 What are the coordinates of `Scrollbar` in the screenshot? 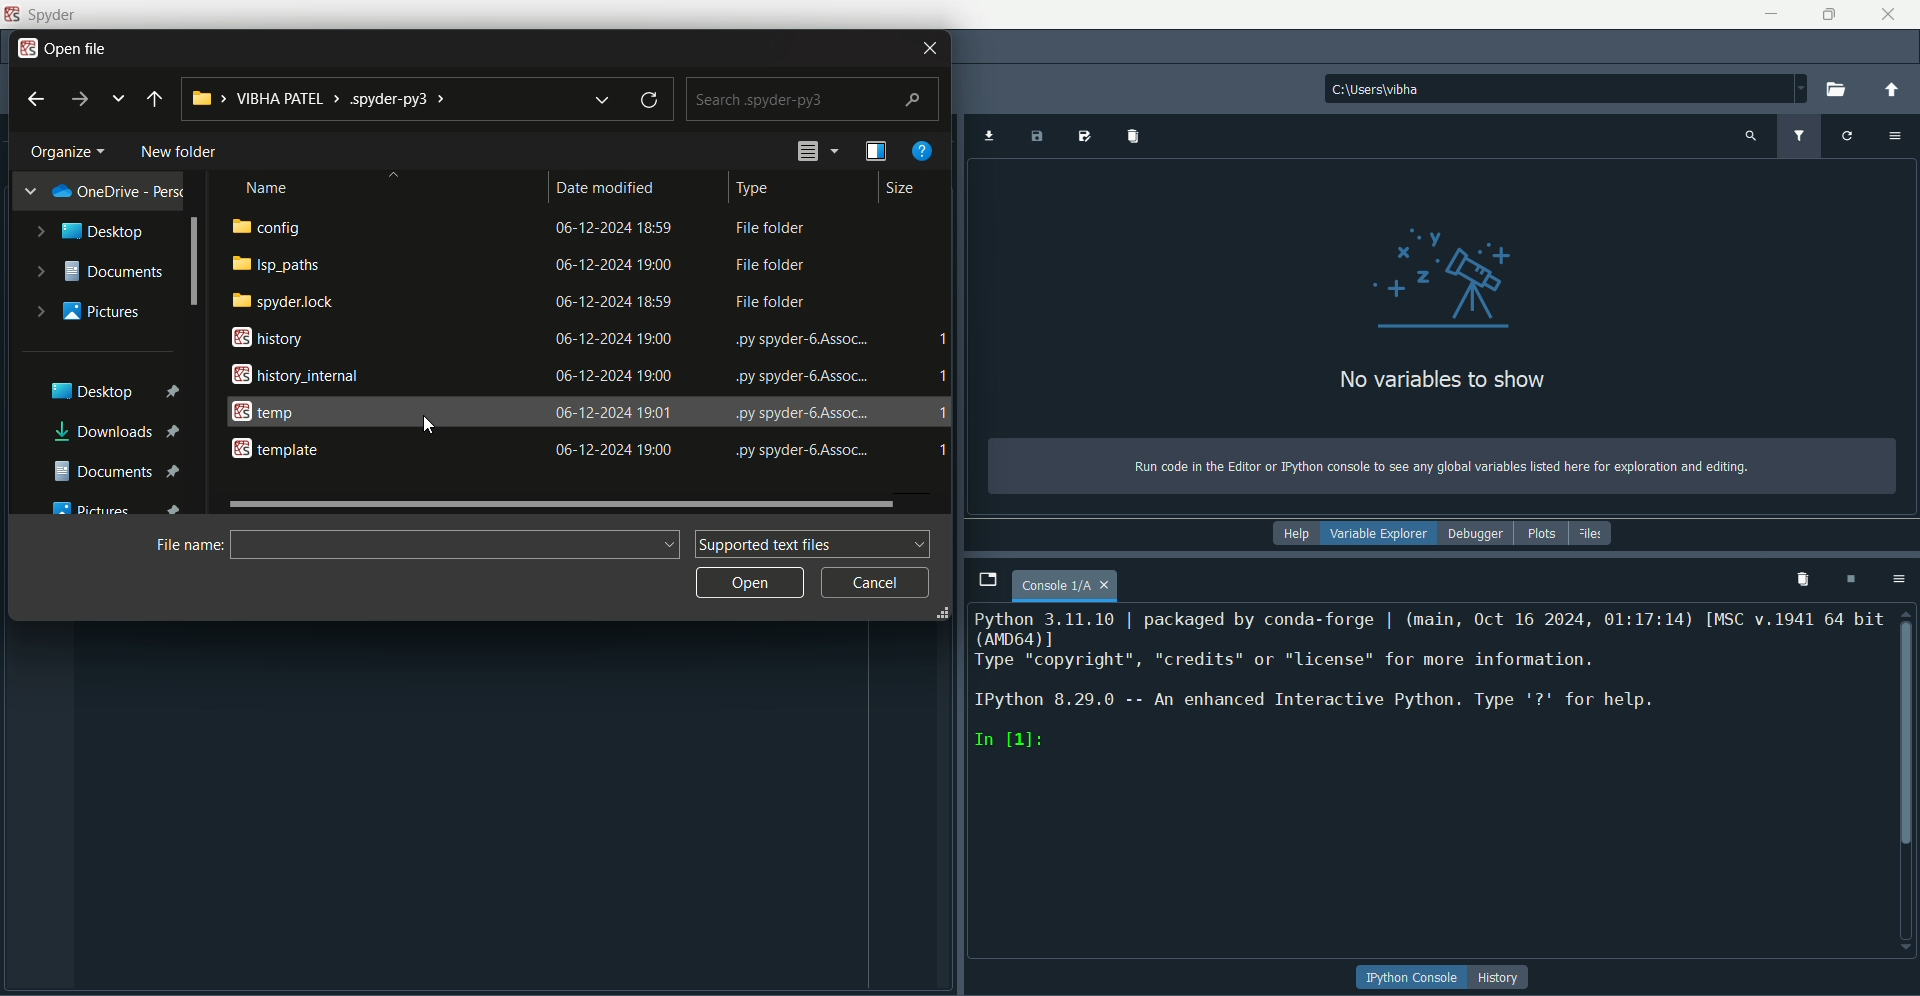 It's located at (194, 265).